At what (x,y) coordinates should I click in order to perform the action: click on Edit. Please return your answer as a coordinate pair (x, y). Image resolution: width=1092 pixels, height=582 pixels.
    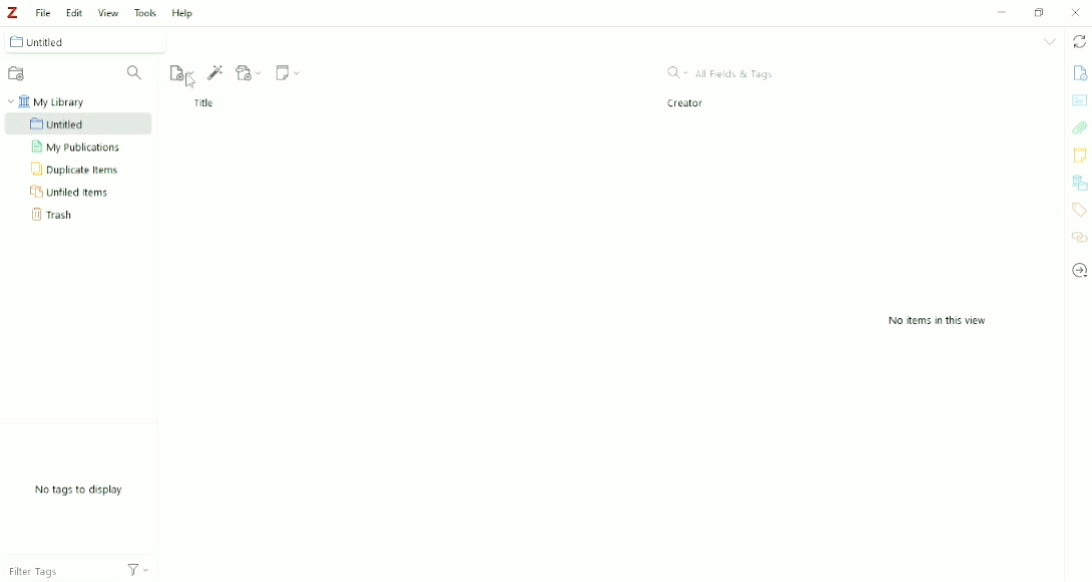
    Looking at the image, I should click on (72, 10).